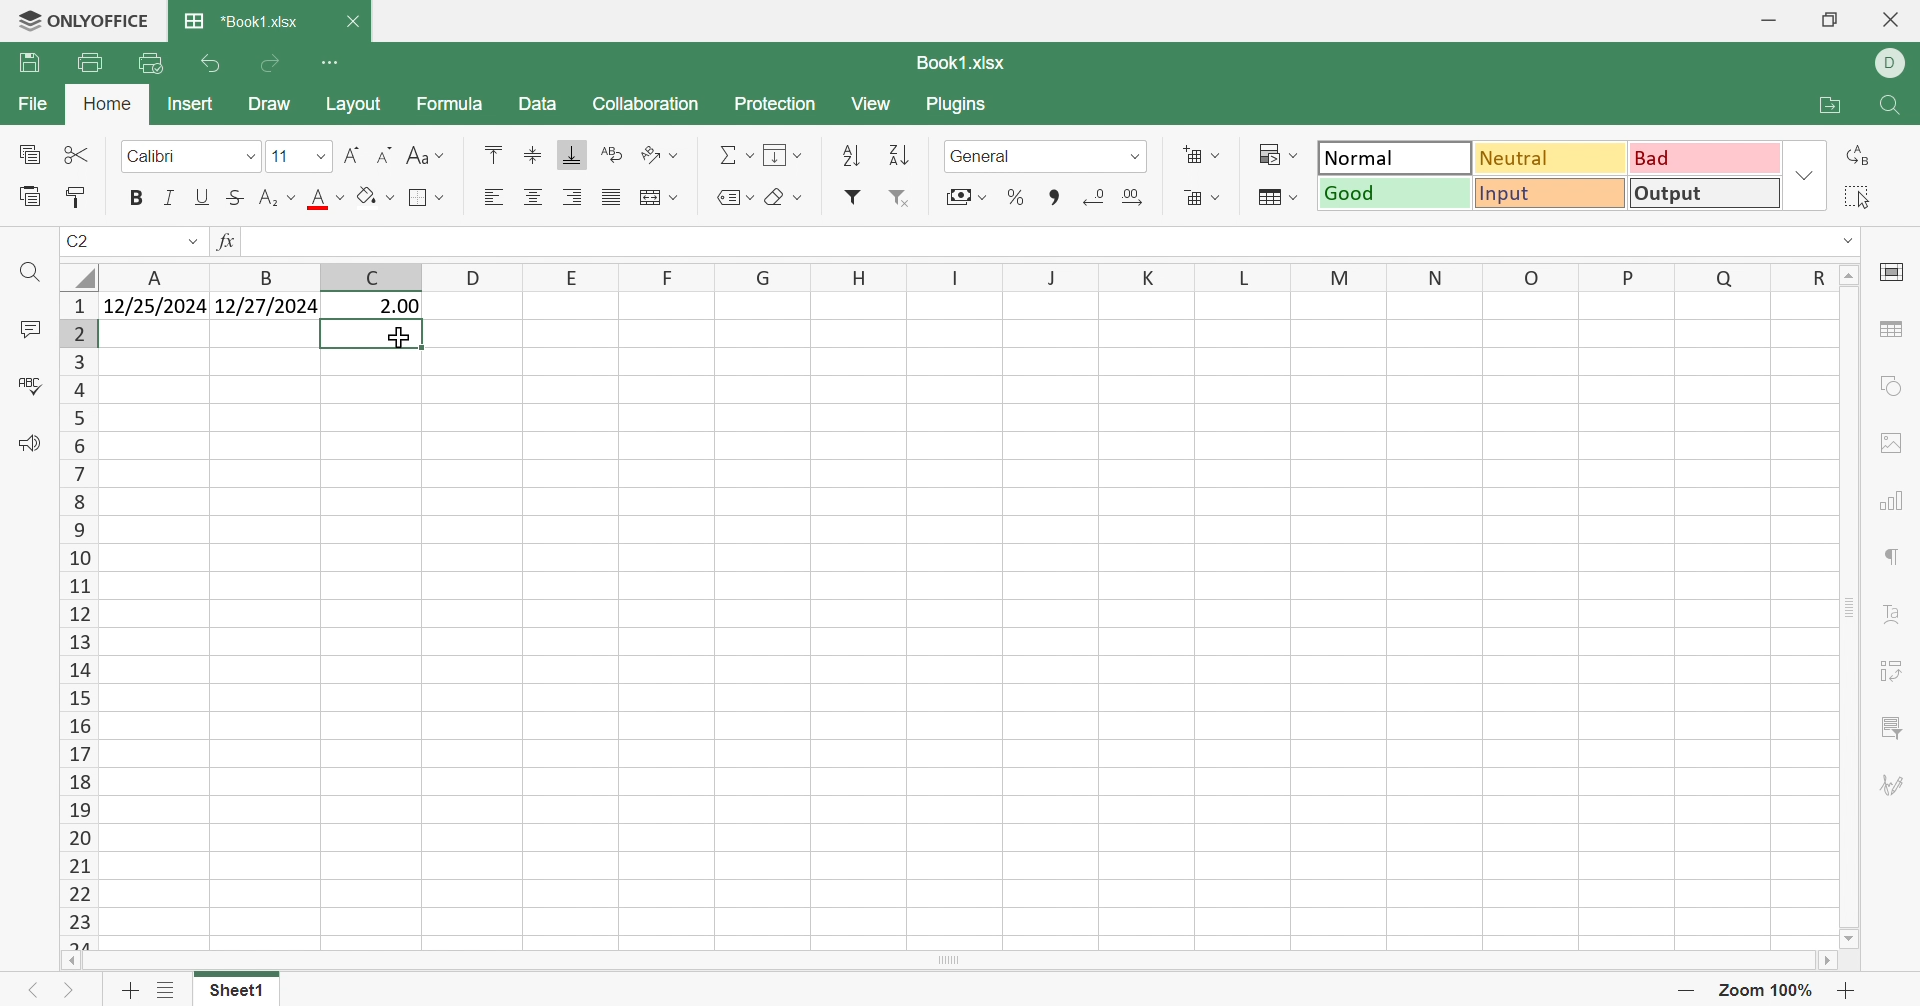  Describe the element at coordinates (382, 157) in the screenshot. I see `Decrement font size` at that location.